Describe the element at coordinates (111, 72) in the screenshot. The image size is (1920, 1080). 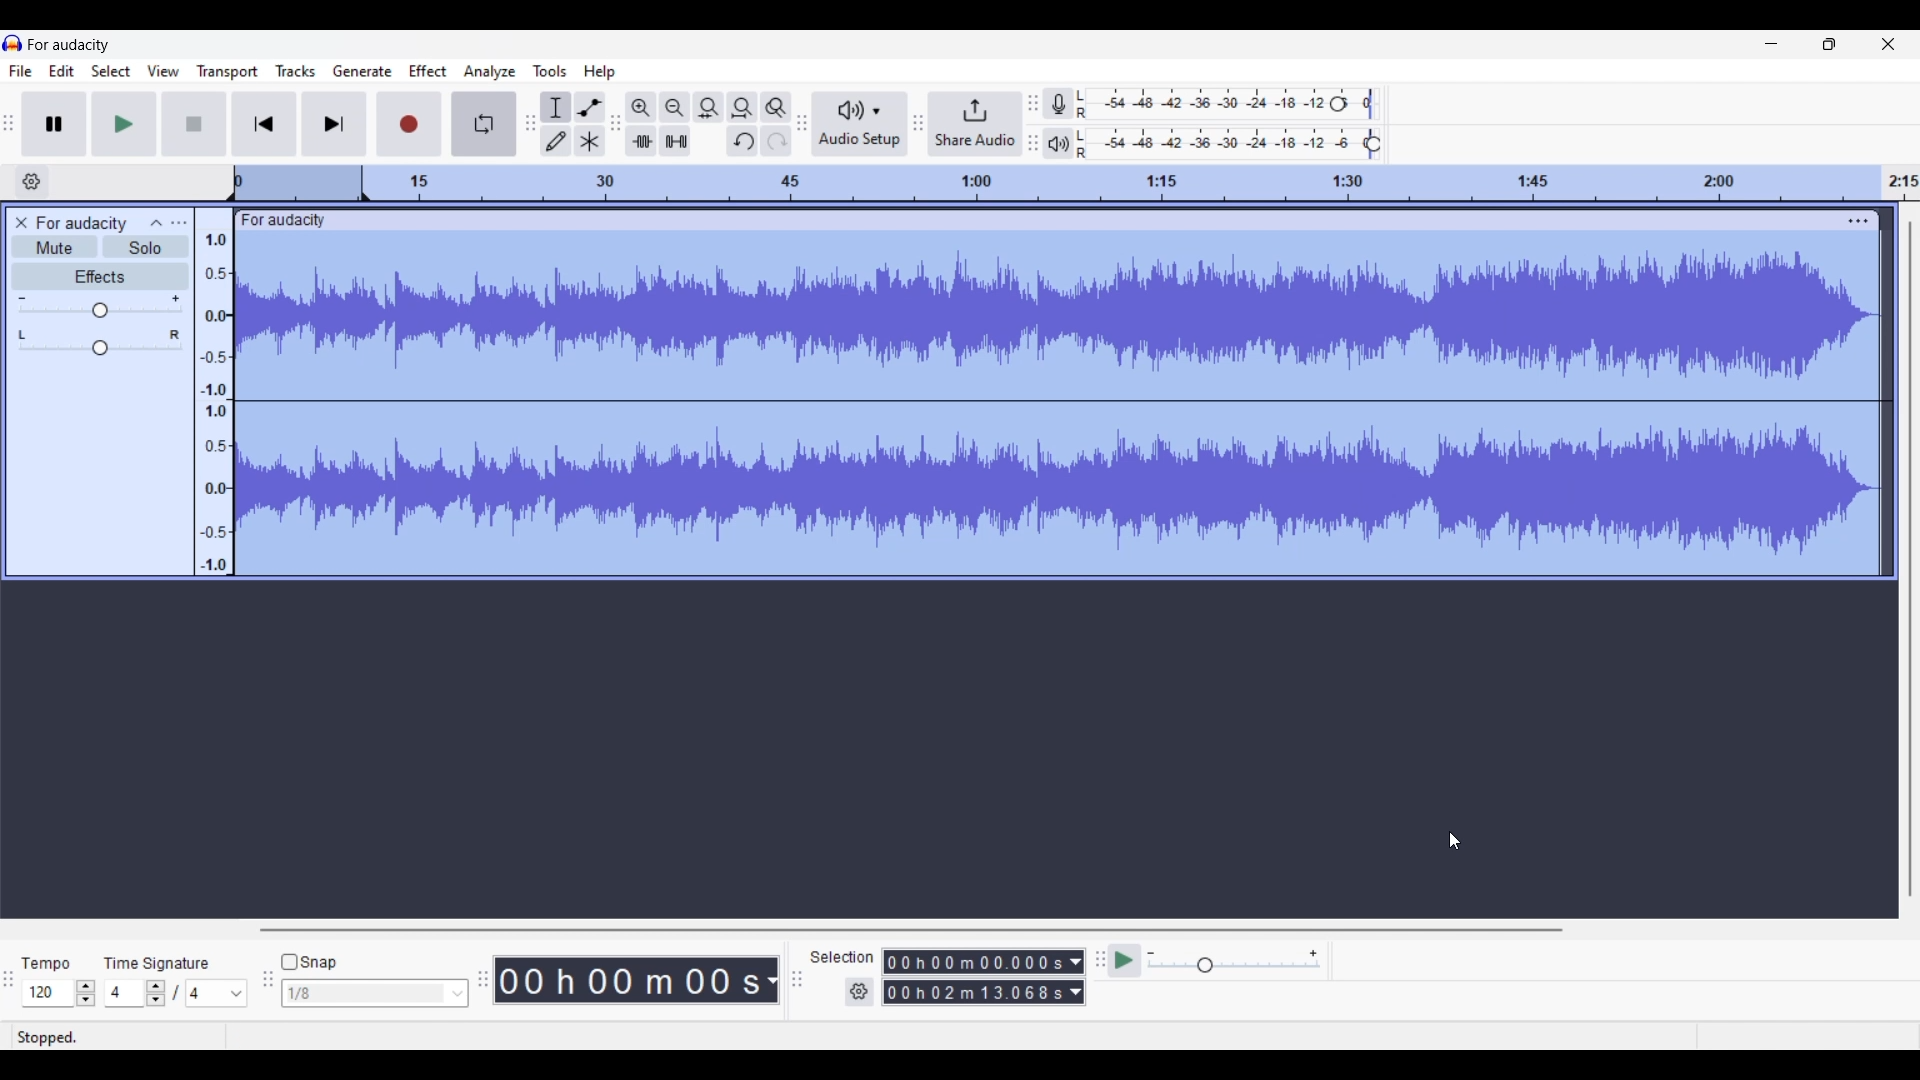
I see `Select menu` at that location.